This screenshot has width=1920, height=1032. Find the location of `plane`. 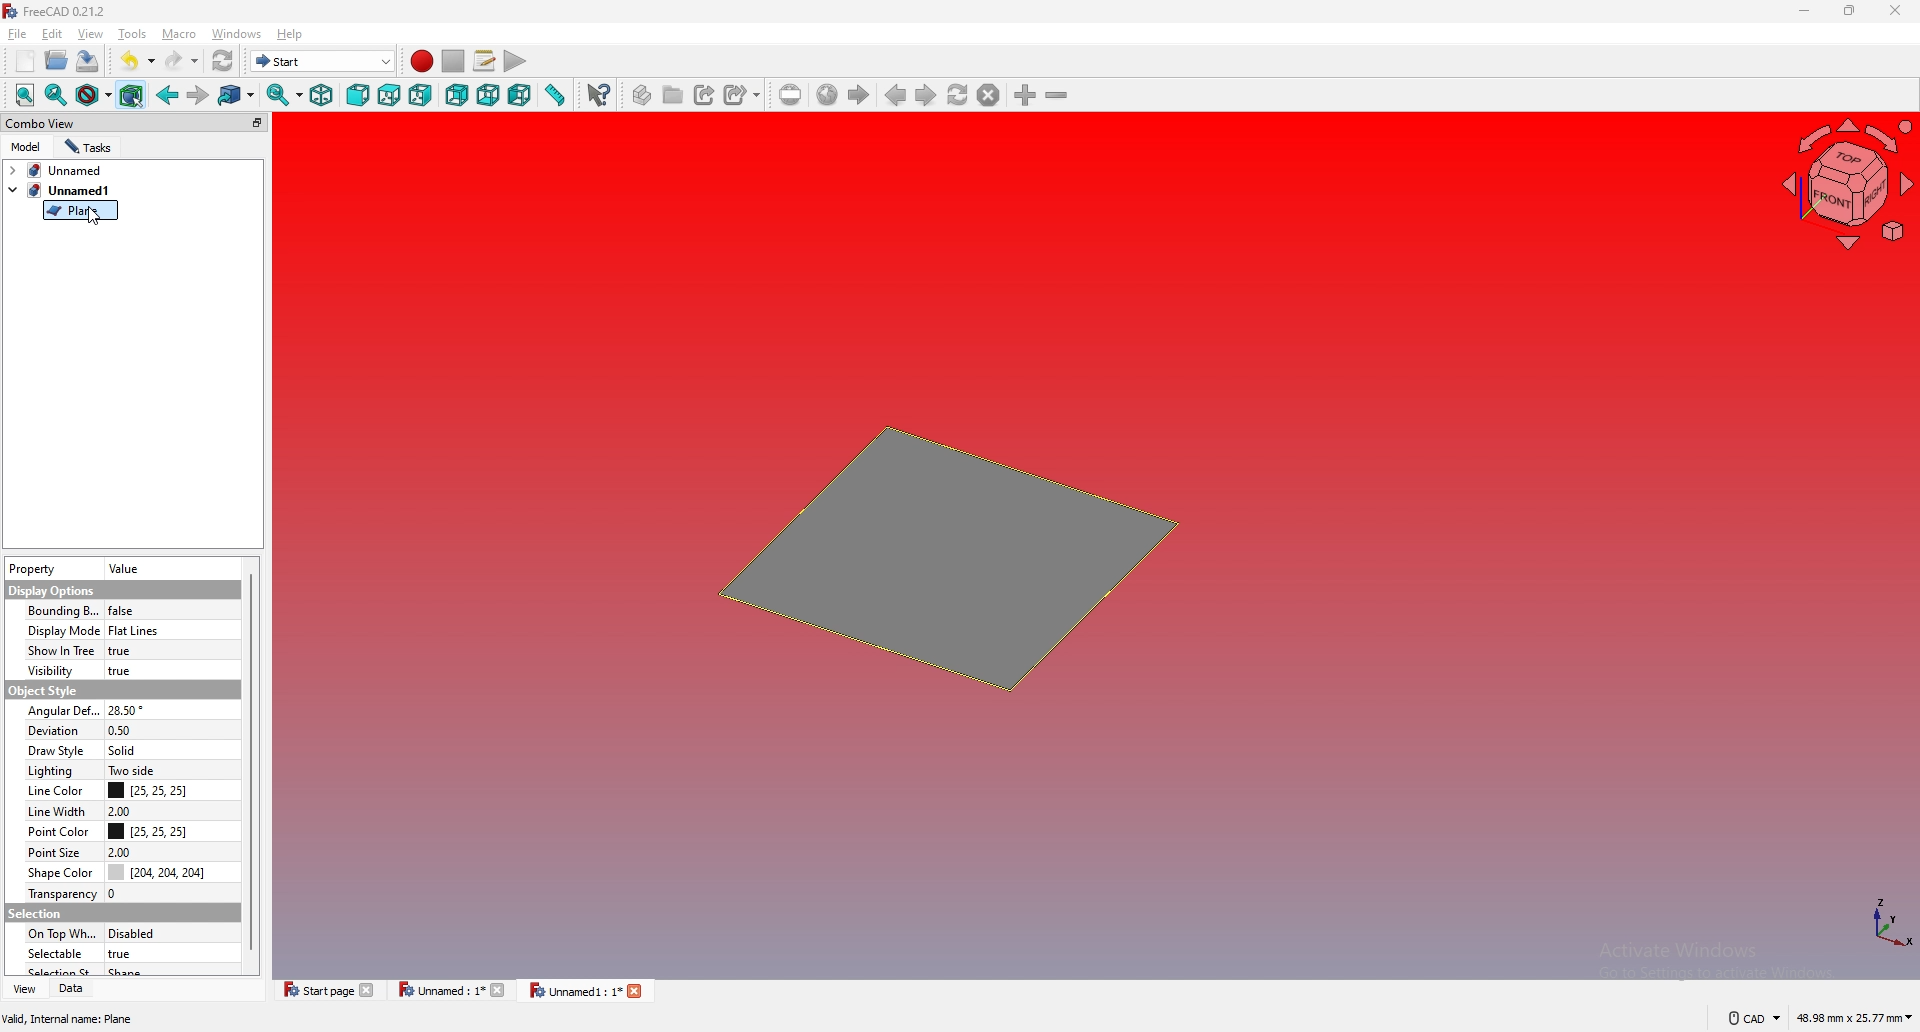

plane is located at coordinates (940, 559).